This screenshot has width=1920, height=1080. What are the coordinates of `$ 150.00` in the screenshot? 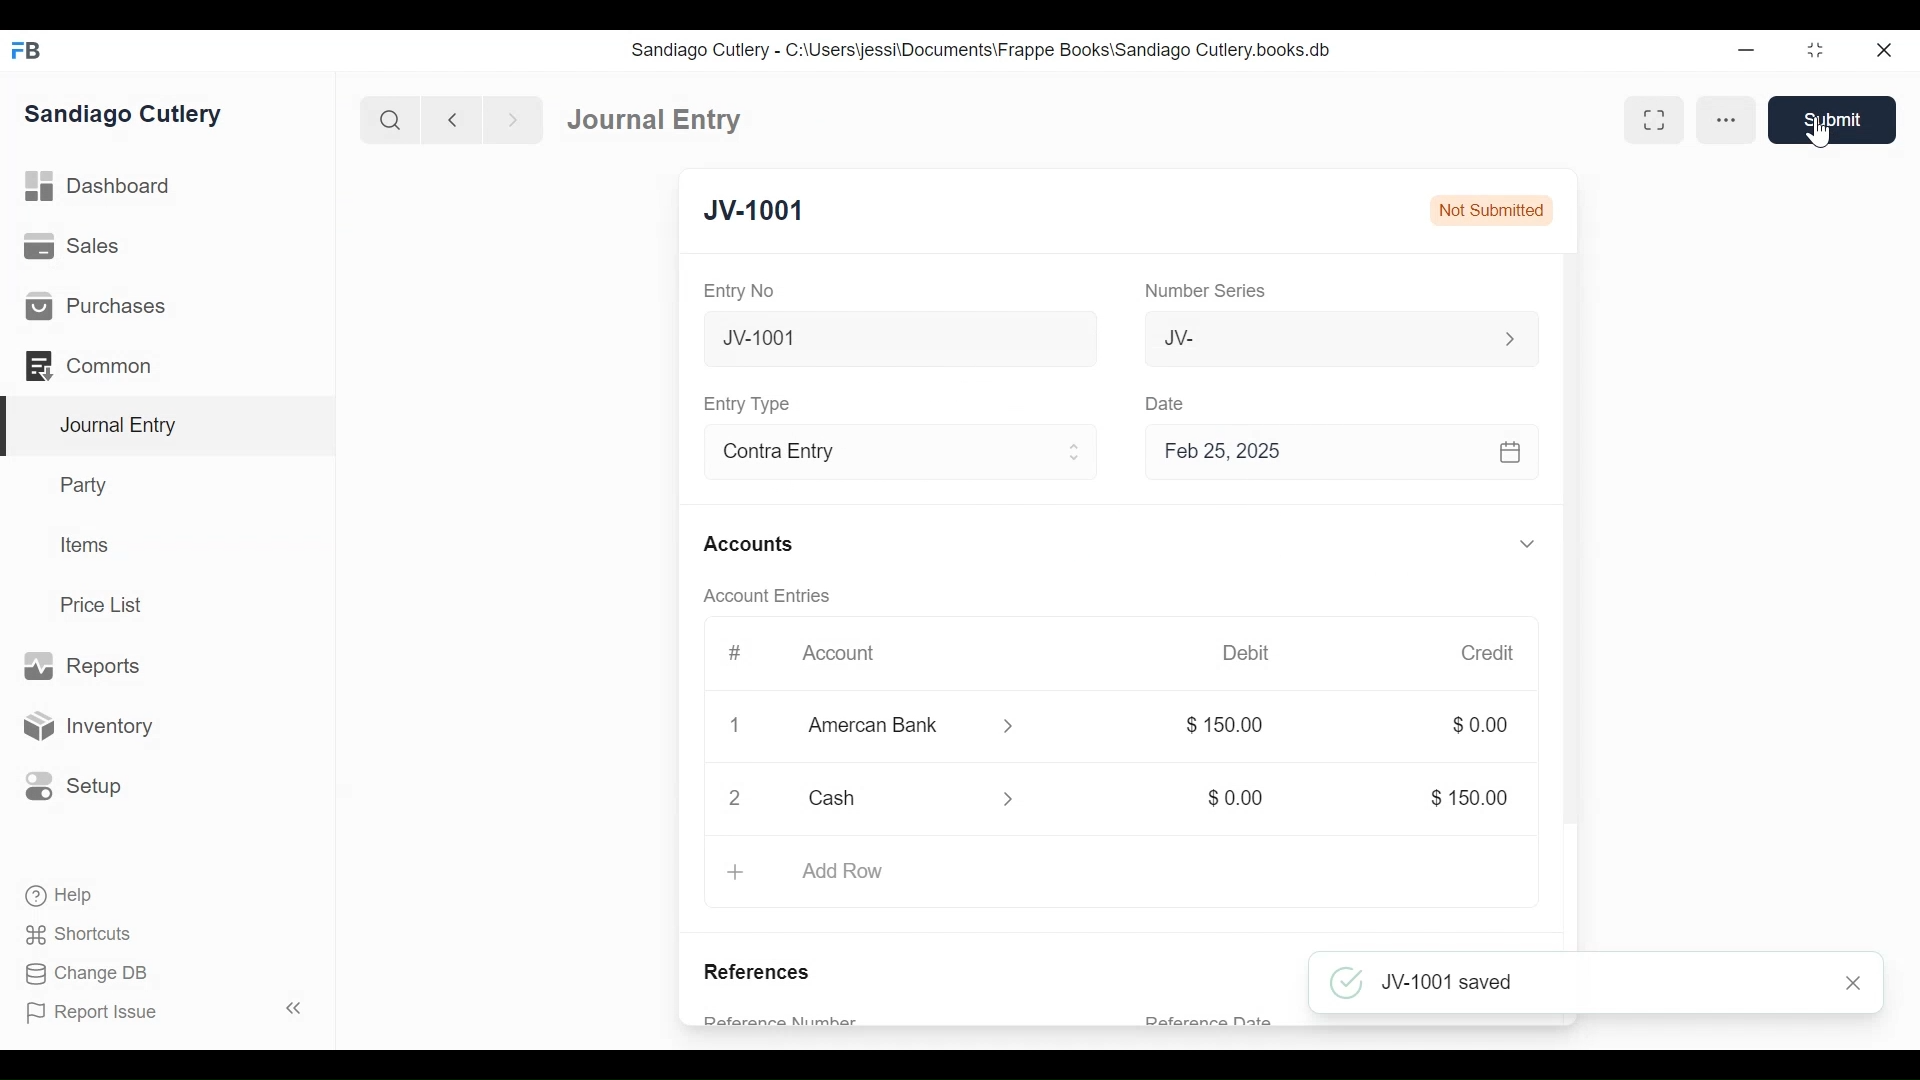 It's located at (1468, 799).